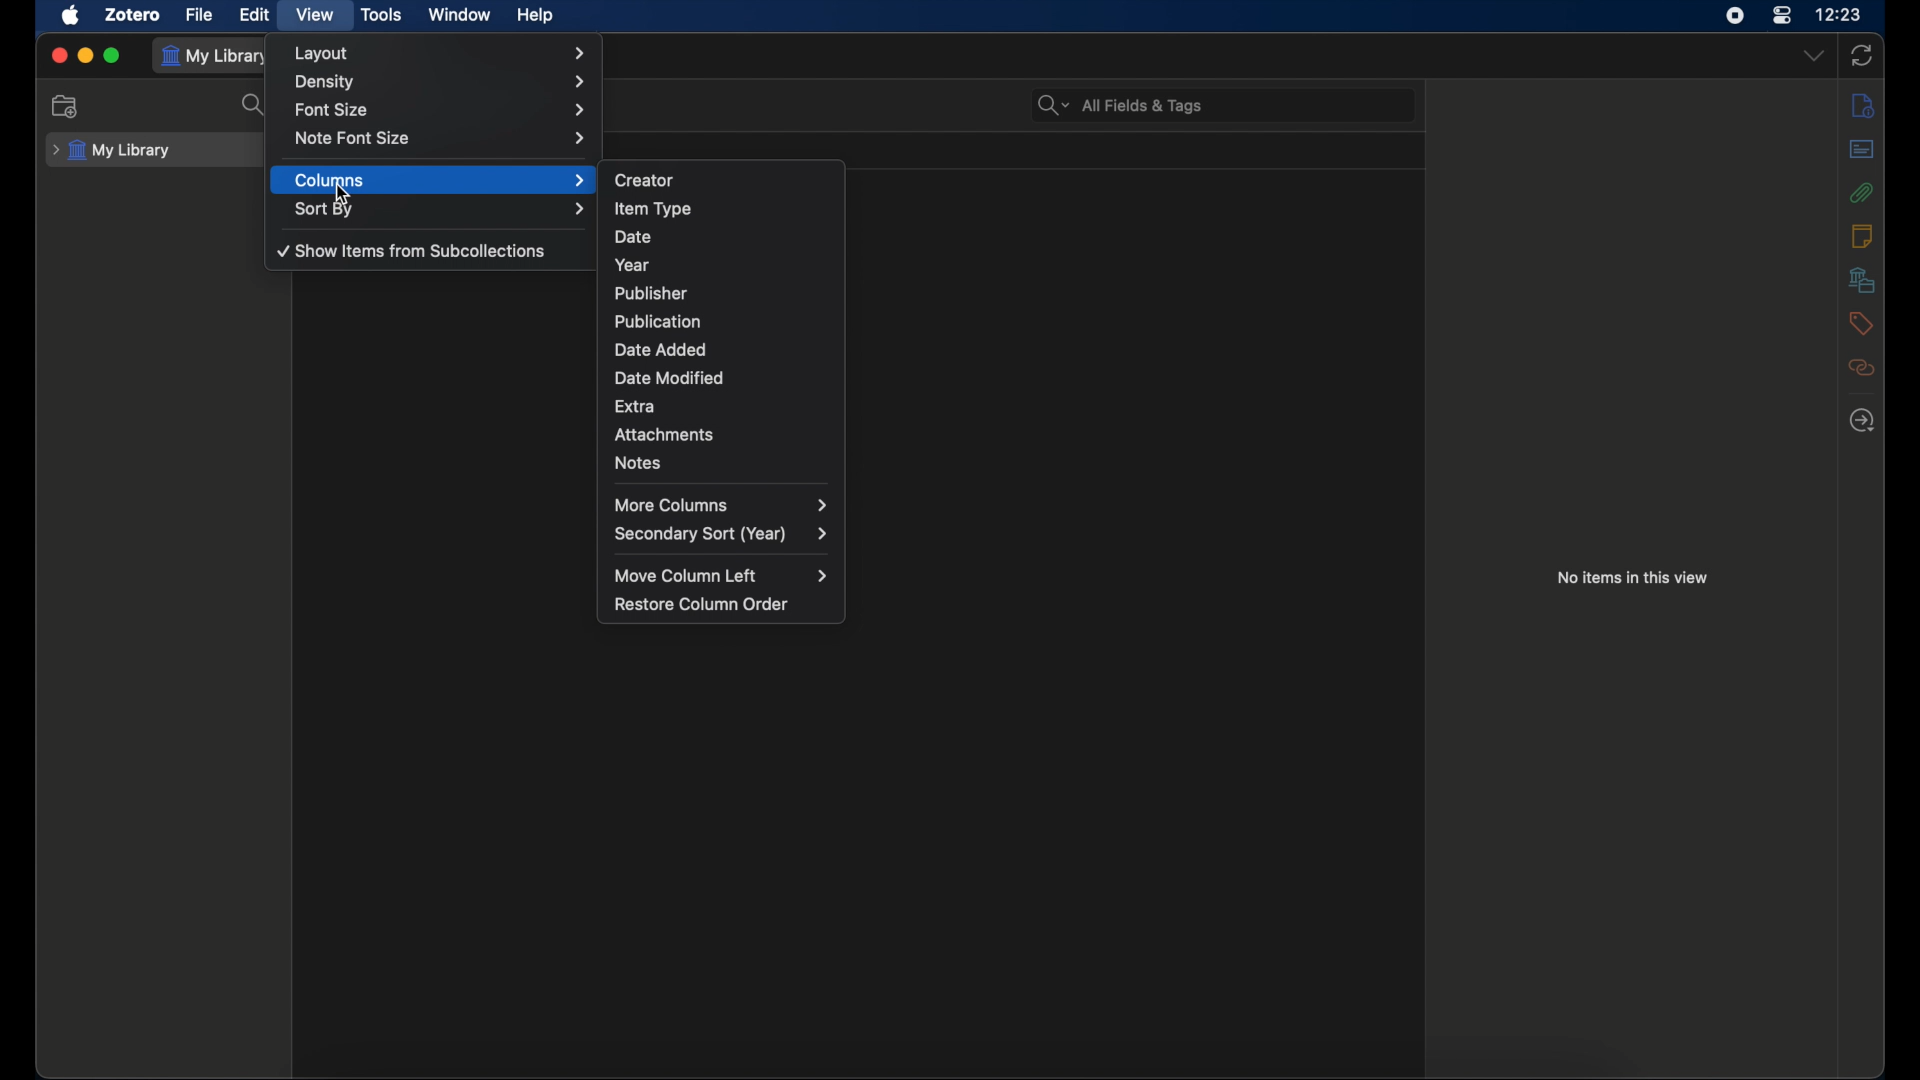  What do you see at coordinates (1120, 105) in the screenshot?
I see `search bar` at bounding box center [1120, 105].